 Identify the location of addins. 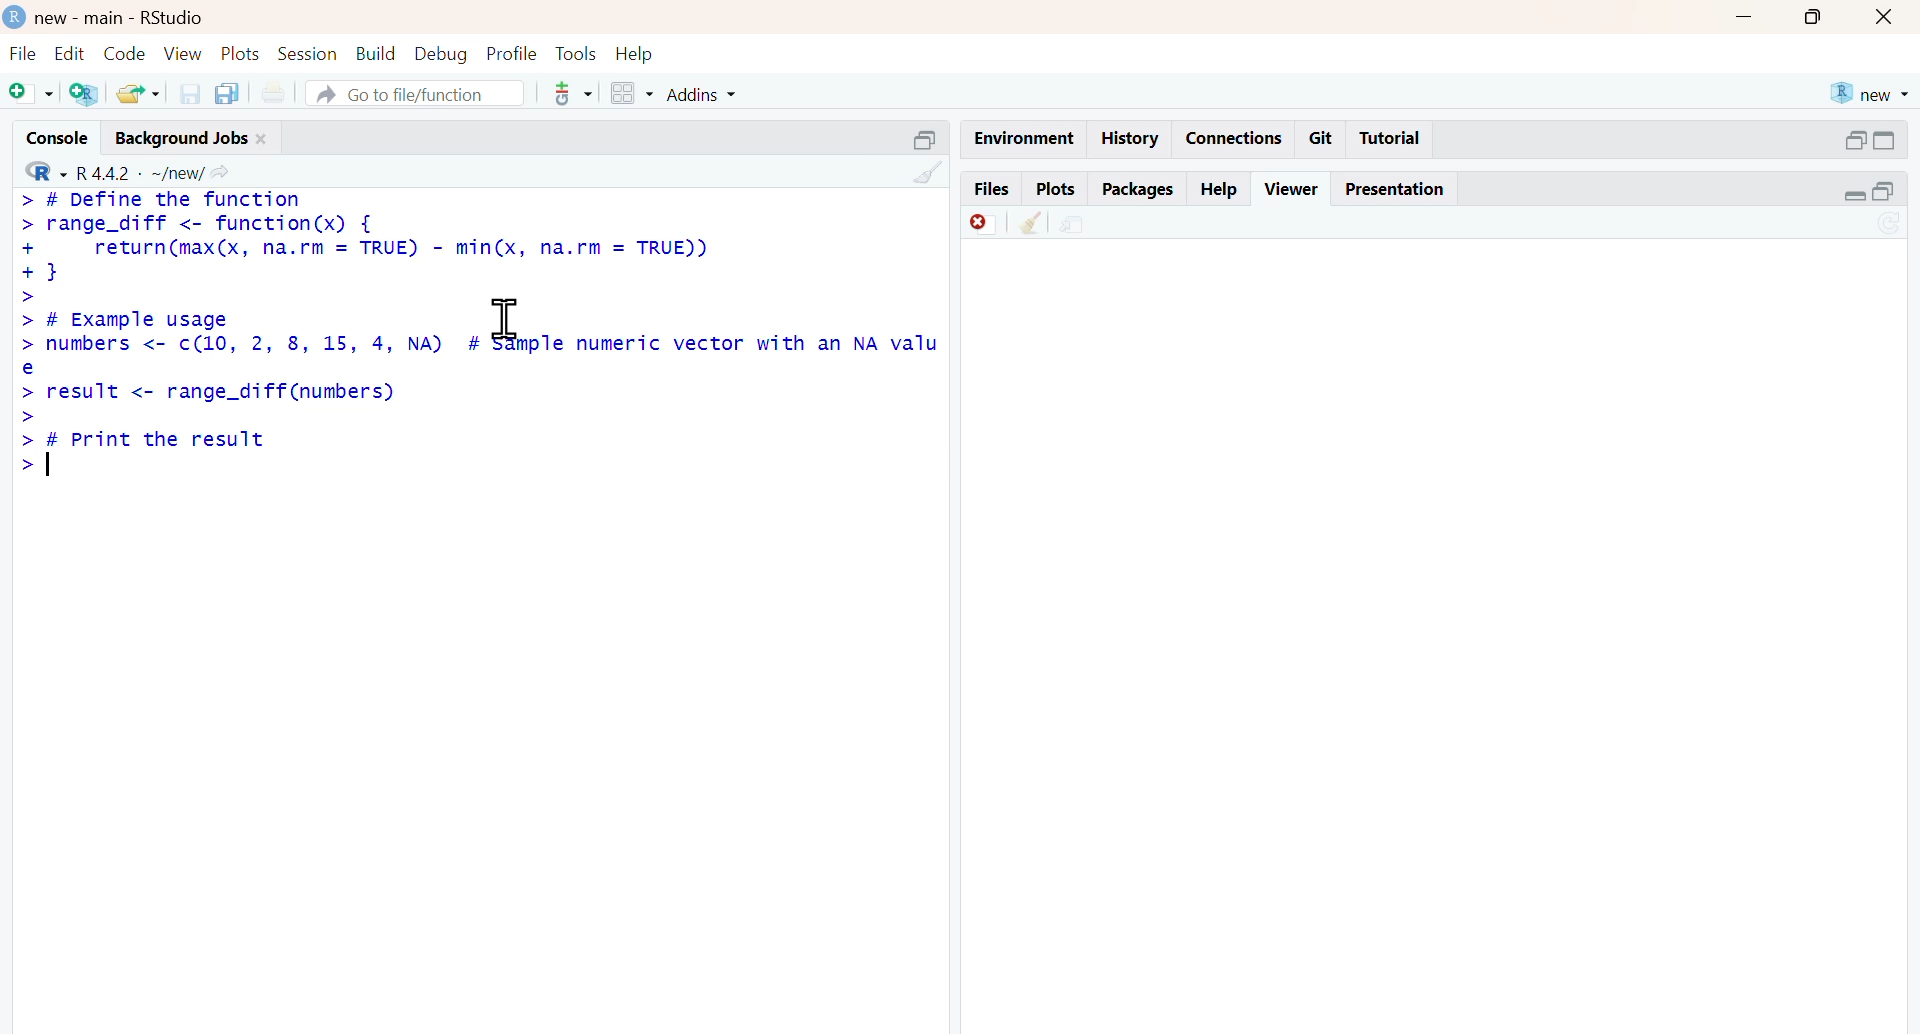
(704, 95).